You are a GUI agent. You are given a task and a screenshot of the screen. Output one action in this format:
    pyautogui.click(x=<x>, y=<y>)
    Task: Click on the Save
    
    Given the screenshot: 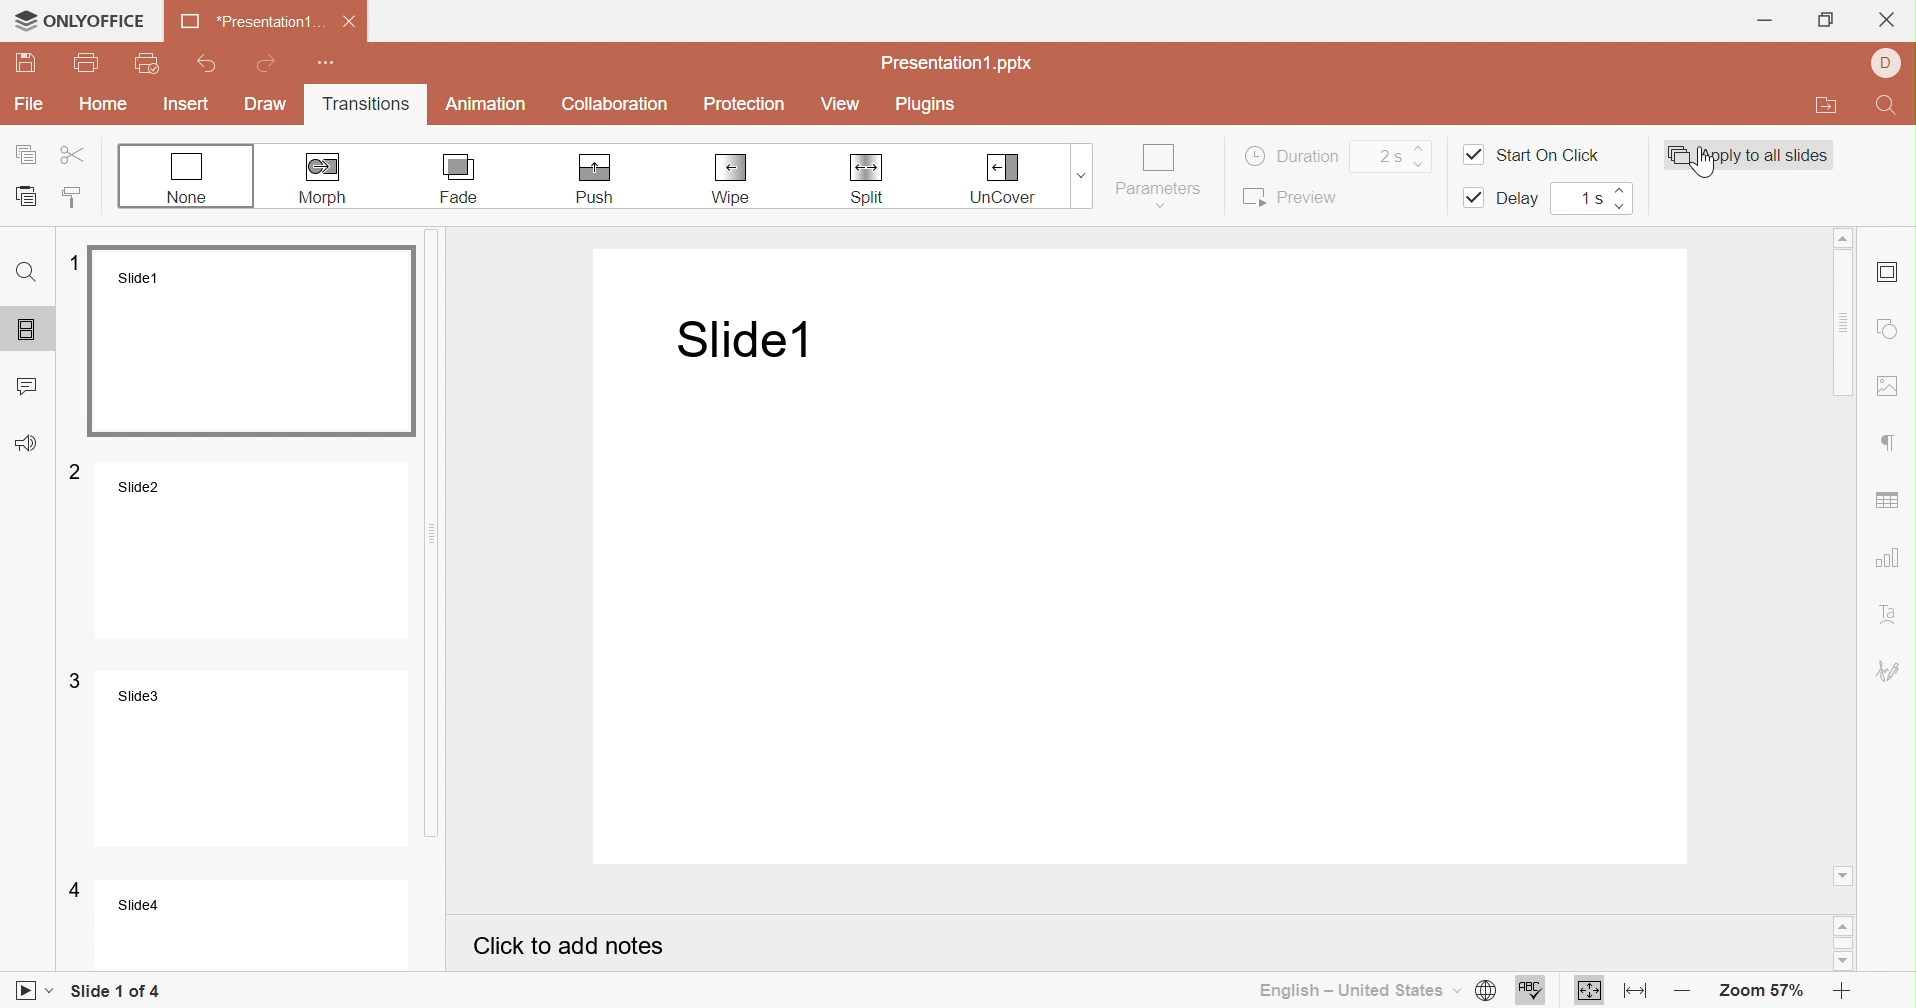 What is the action you would take?
    pyautogui.click(x=26, y=62)
    